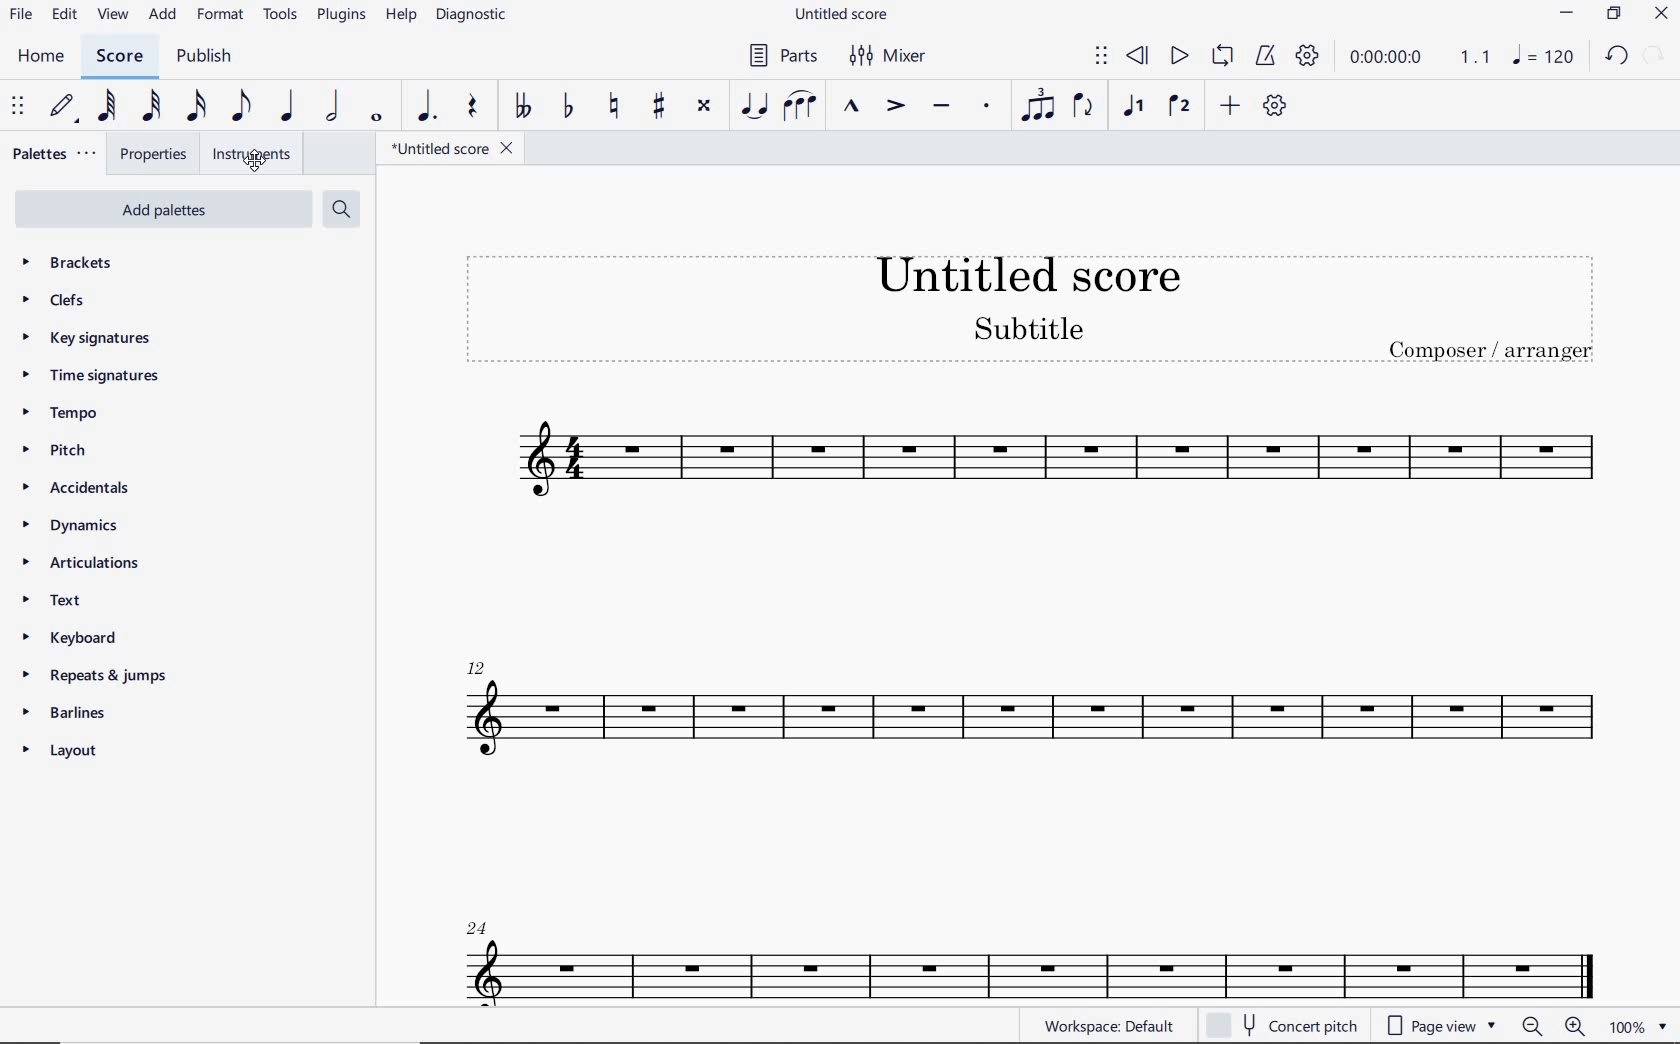 This screenshot has width=1680, height=1044. I want to click on relode, so click(1655, 53).